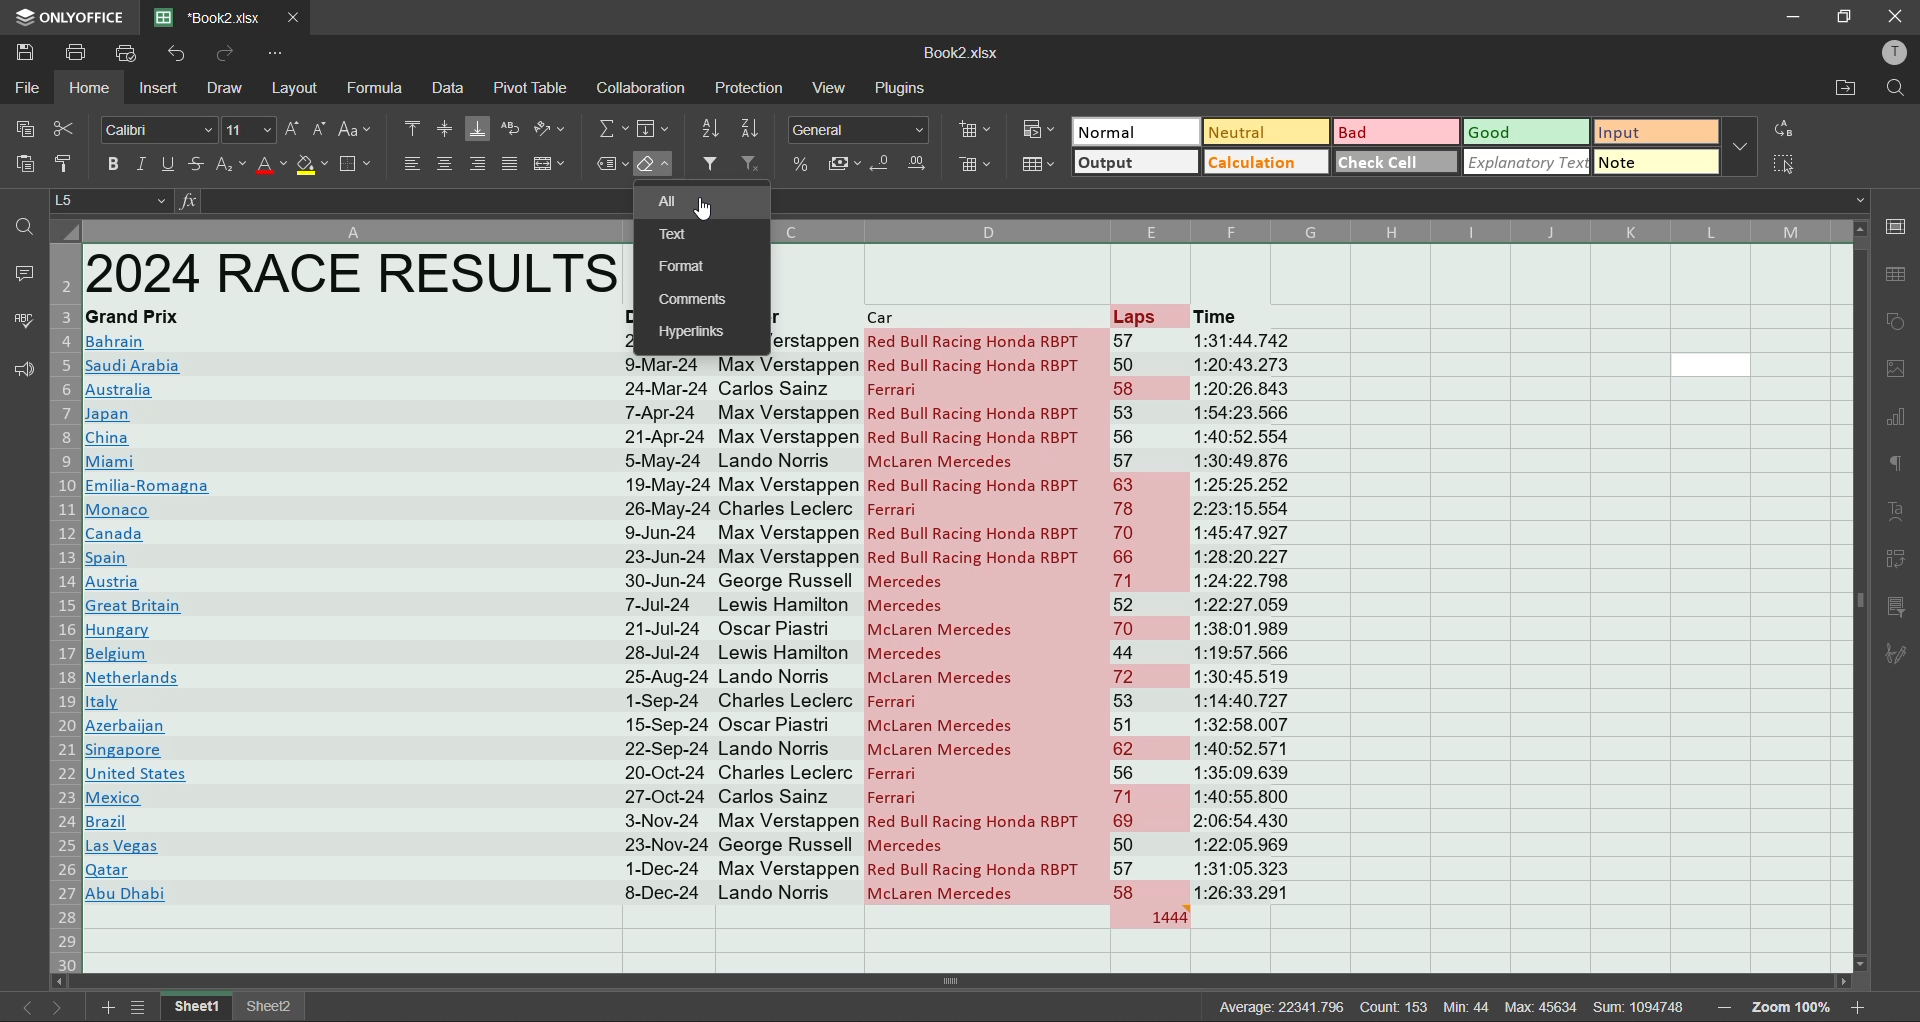 This screenshot has width=1920, height=1022. What do you see at coordinates (896, 89) in the screenshot?
I see `plugins` at bounding box center [896, 89].